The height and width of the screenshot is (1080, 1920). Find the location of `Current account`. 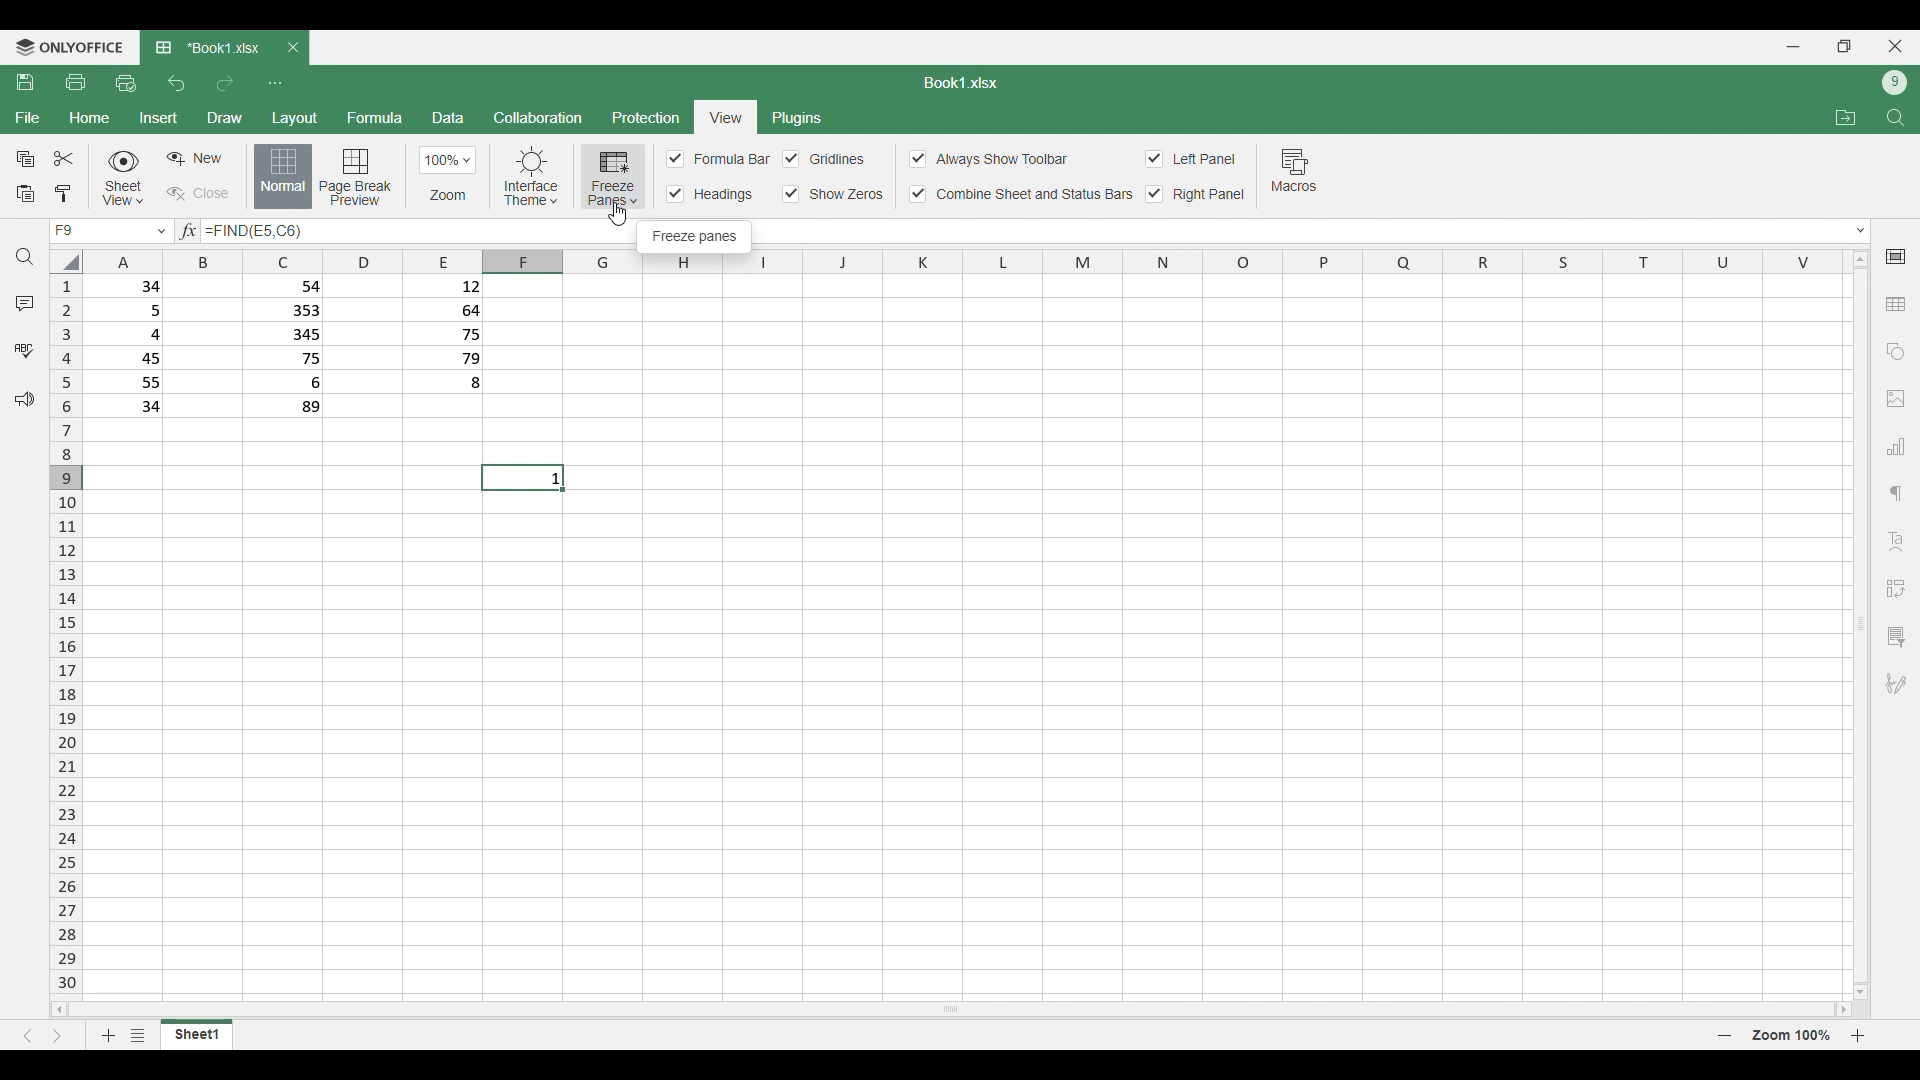

Current account is located at coordinates (1895, 83).